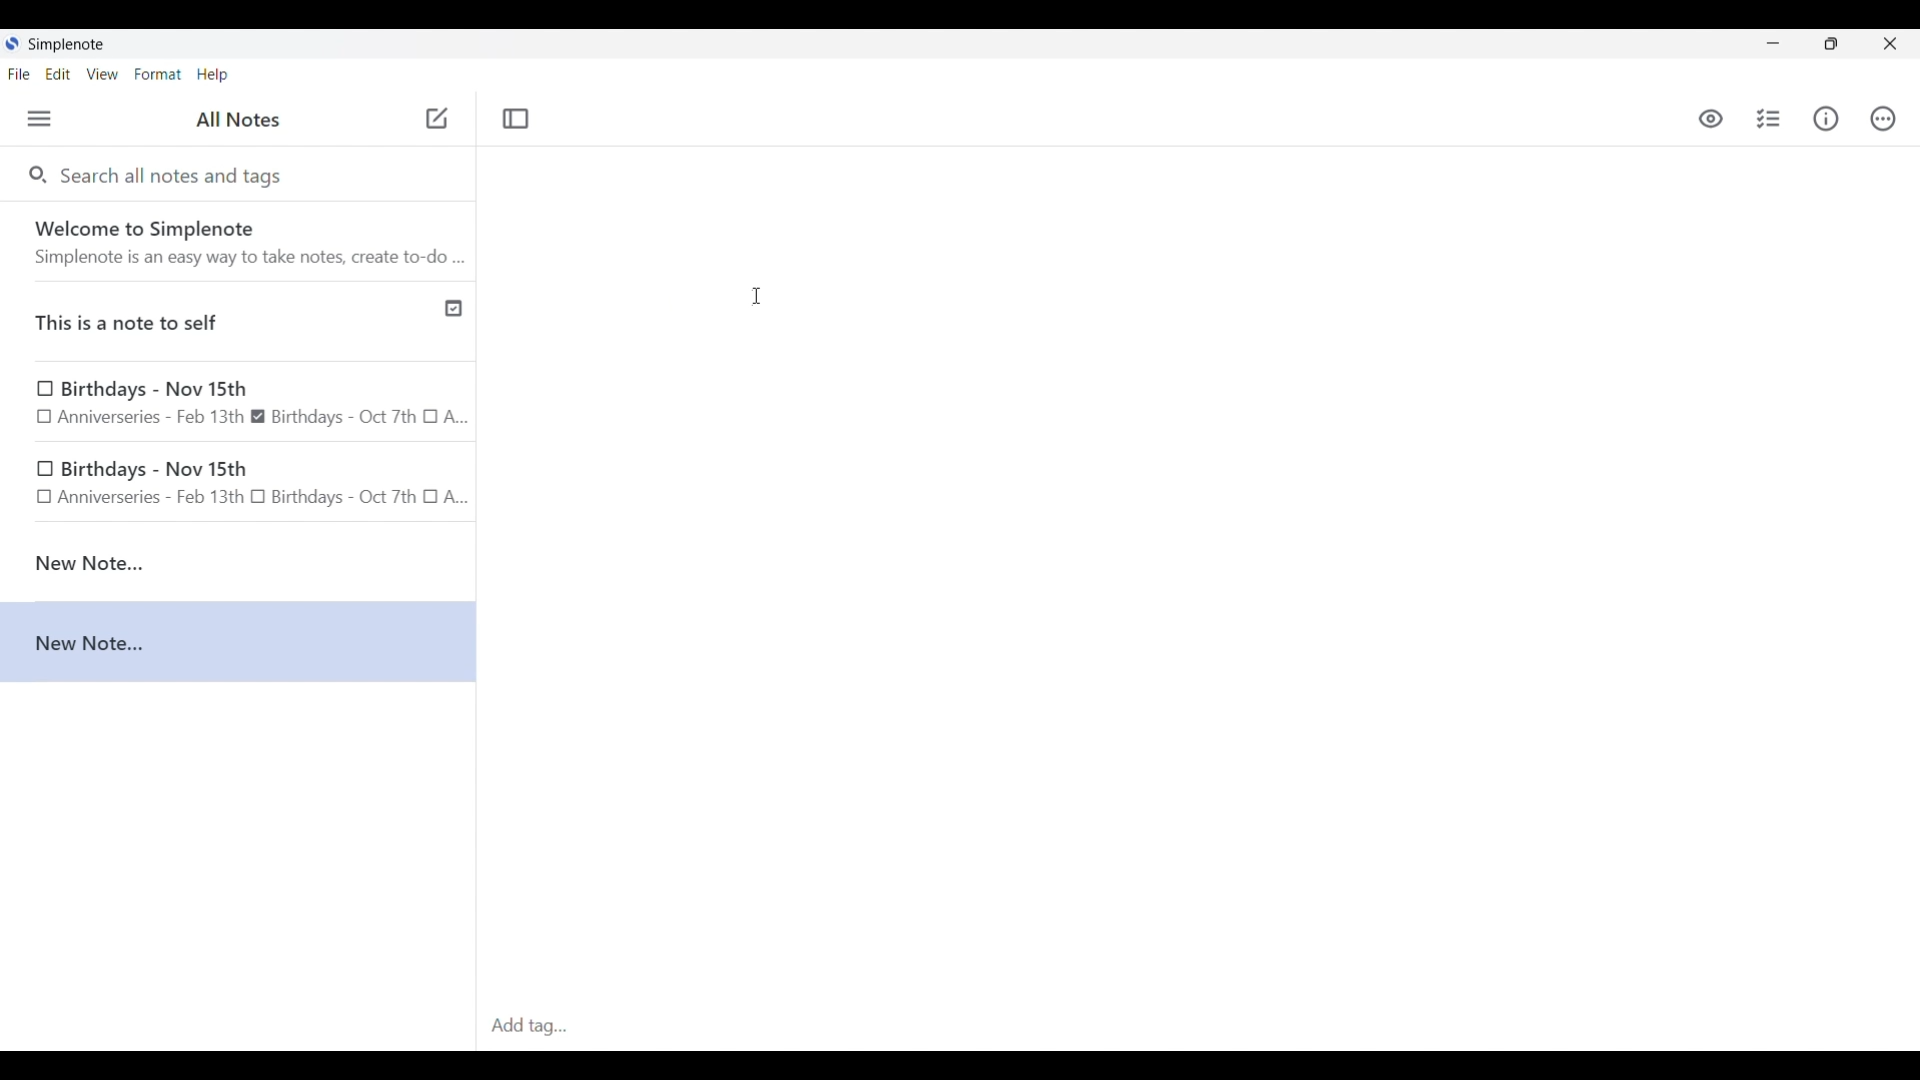  Describe the element at coordinates (1890, 43) in the screenshot. I see `Close interface` at that location.